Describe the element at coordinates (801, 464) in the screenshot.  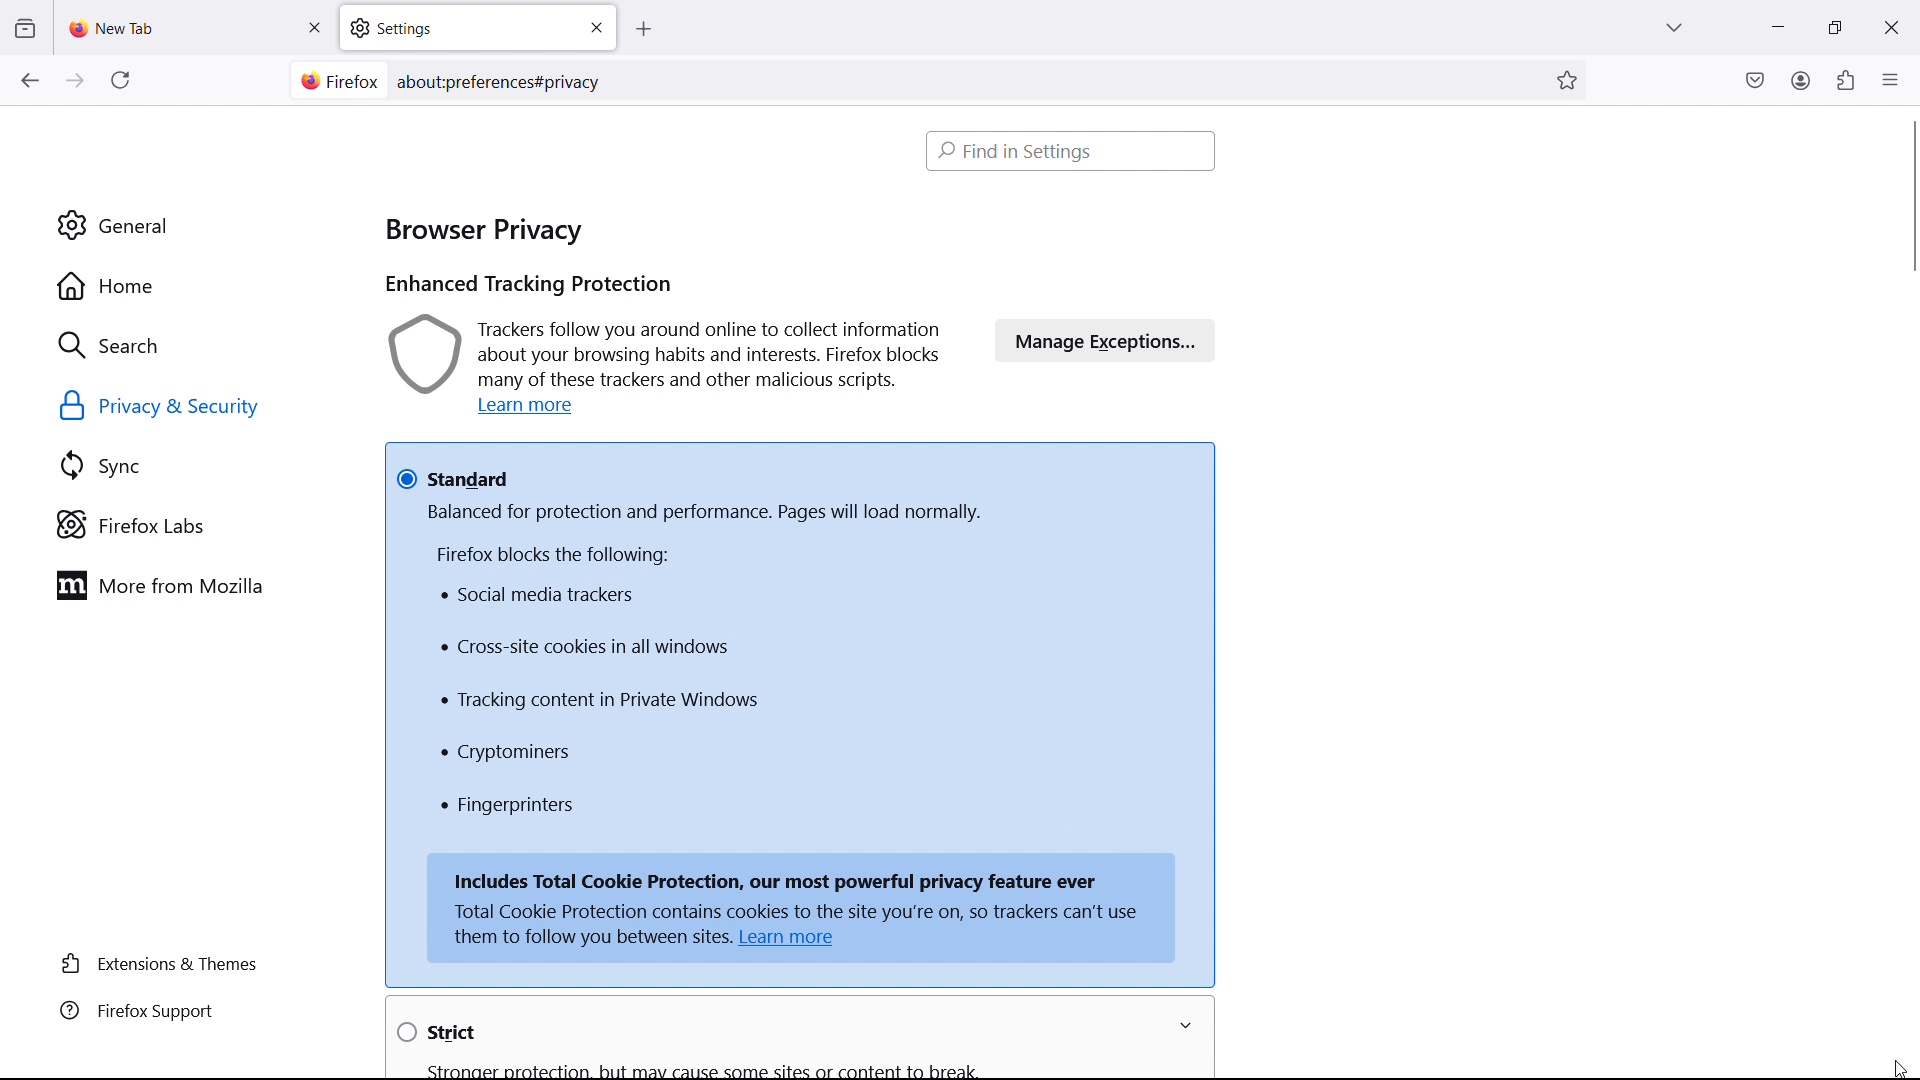
I see `standard privacy & security option` at that location.